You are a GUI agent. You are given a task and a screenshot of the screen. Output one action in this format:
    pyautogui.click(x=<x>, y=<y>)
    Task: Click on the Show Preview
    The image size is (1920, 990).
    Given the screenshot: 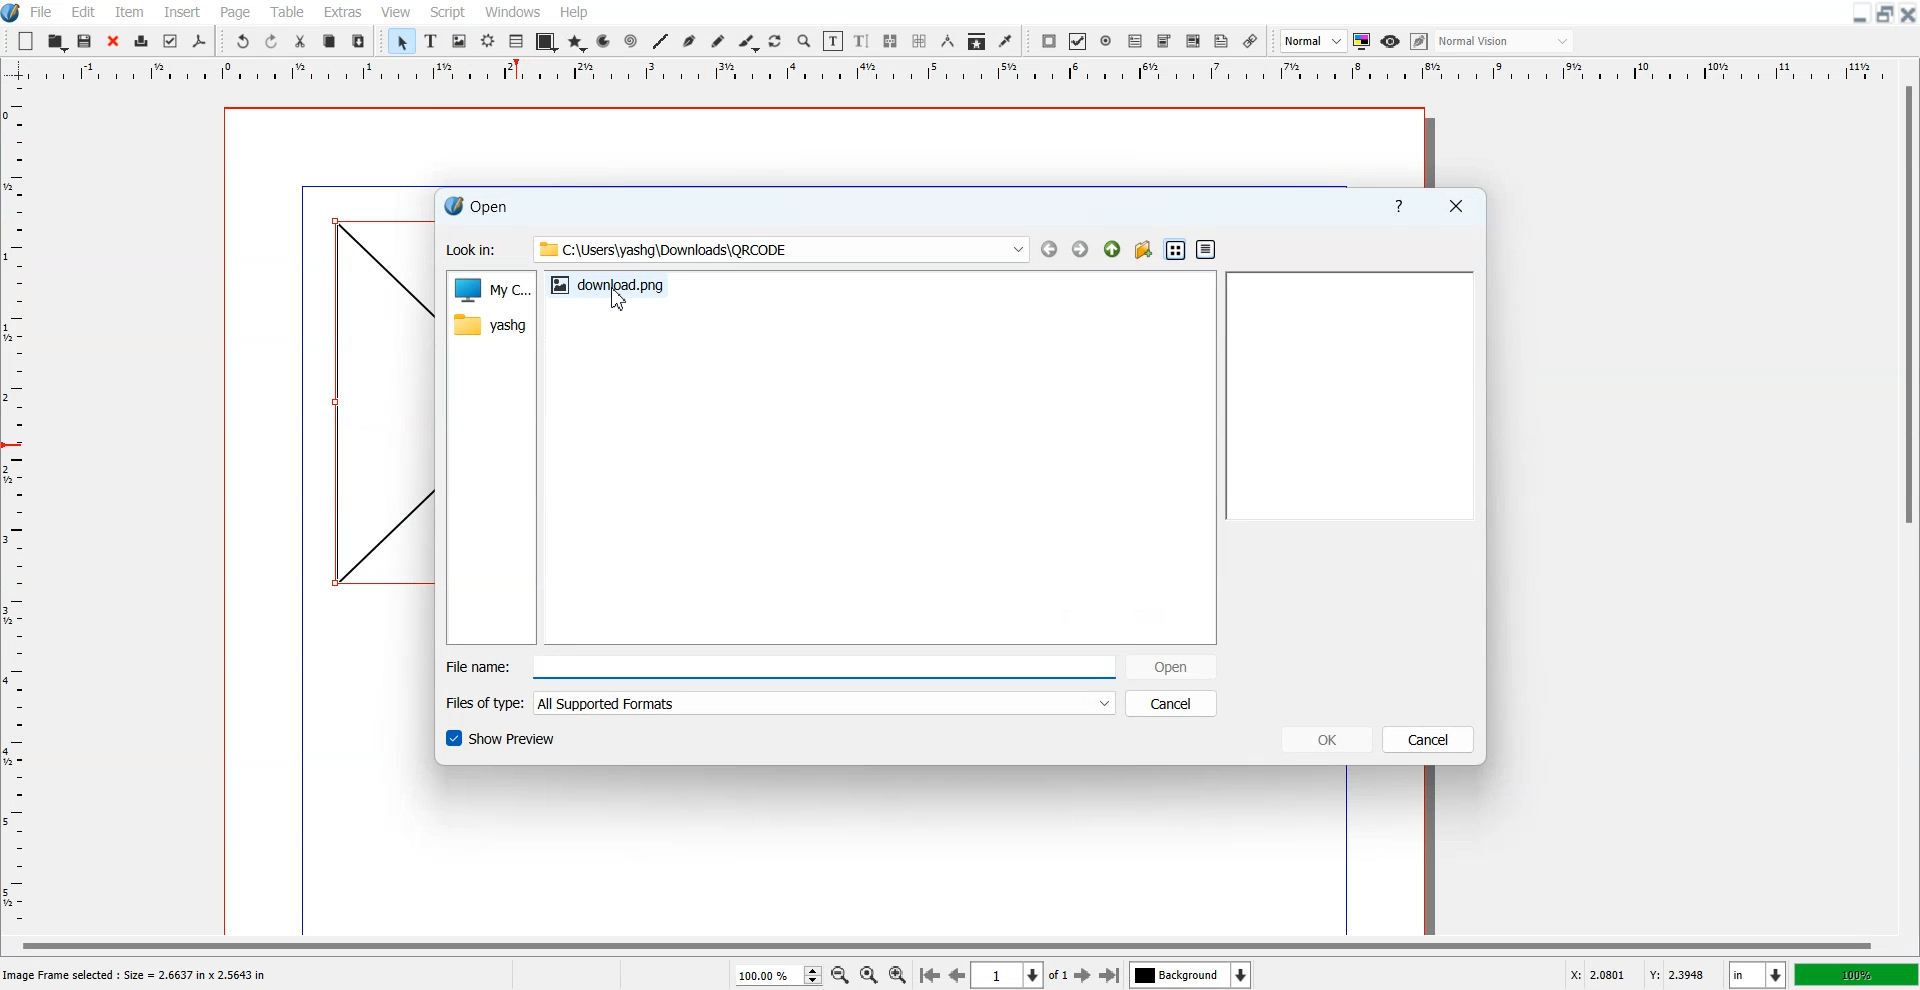 What is the action you would take?
    pyautogui.click(x=500, y=738)
    